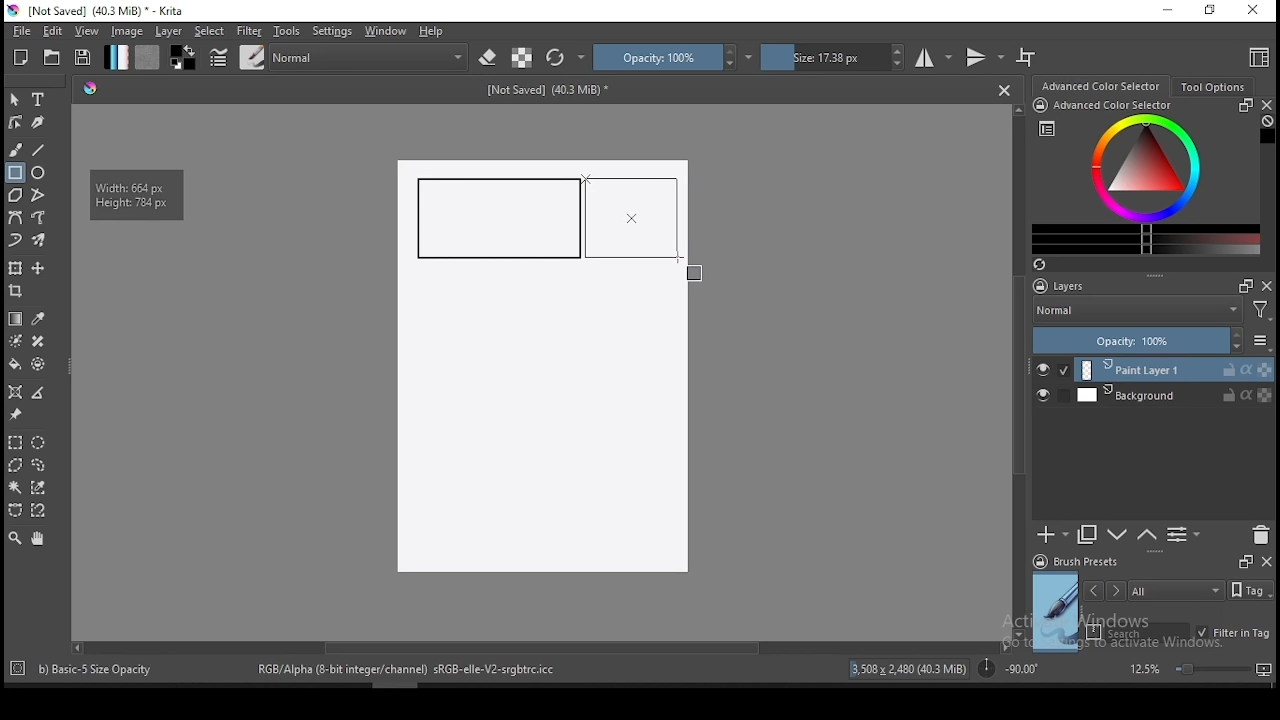 This screenshot has height=720, width=1280. Describe the element at coordinates (1255, 11) in the screenshot. I see ` close window` at that location.